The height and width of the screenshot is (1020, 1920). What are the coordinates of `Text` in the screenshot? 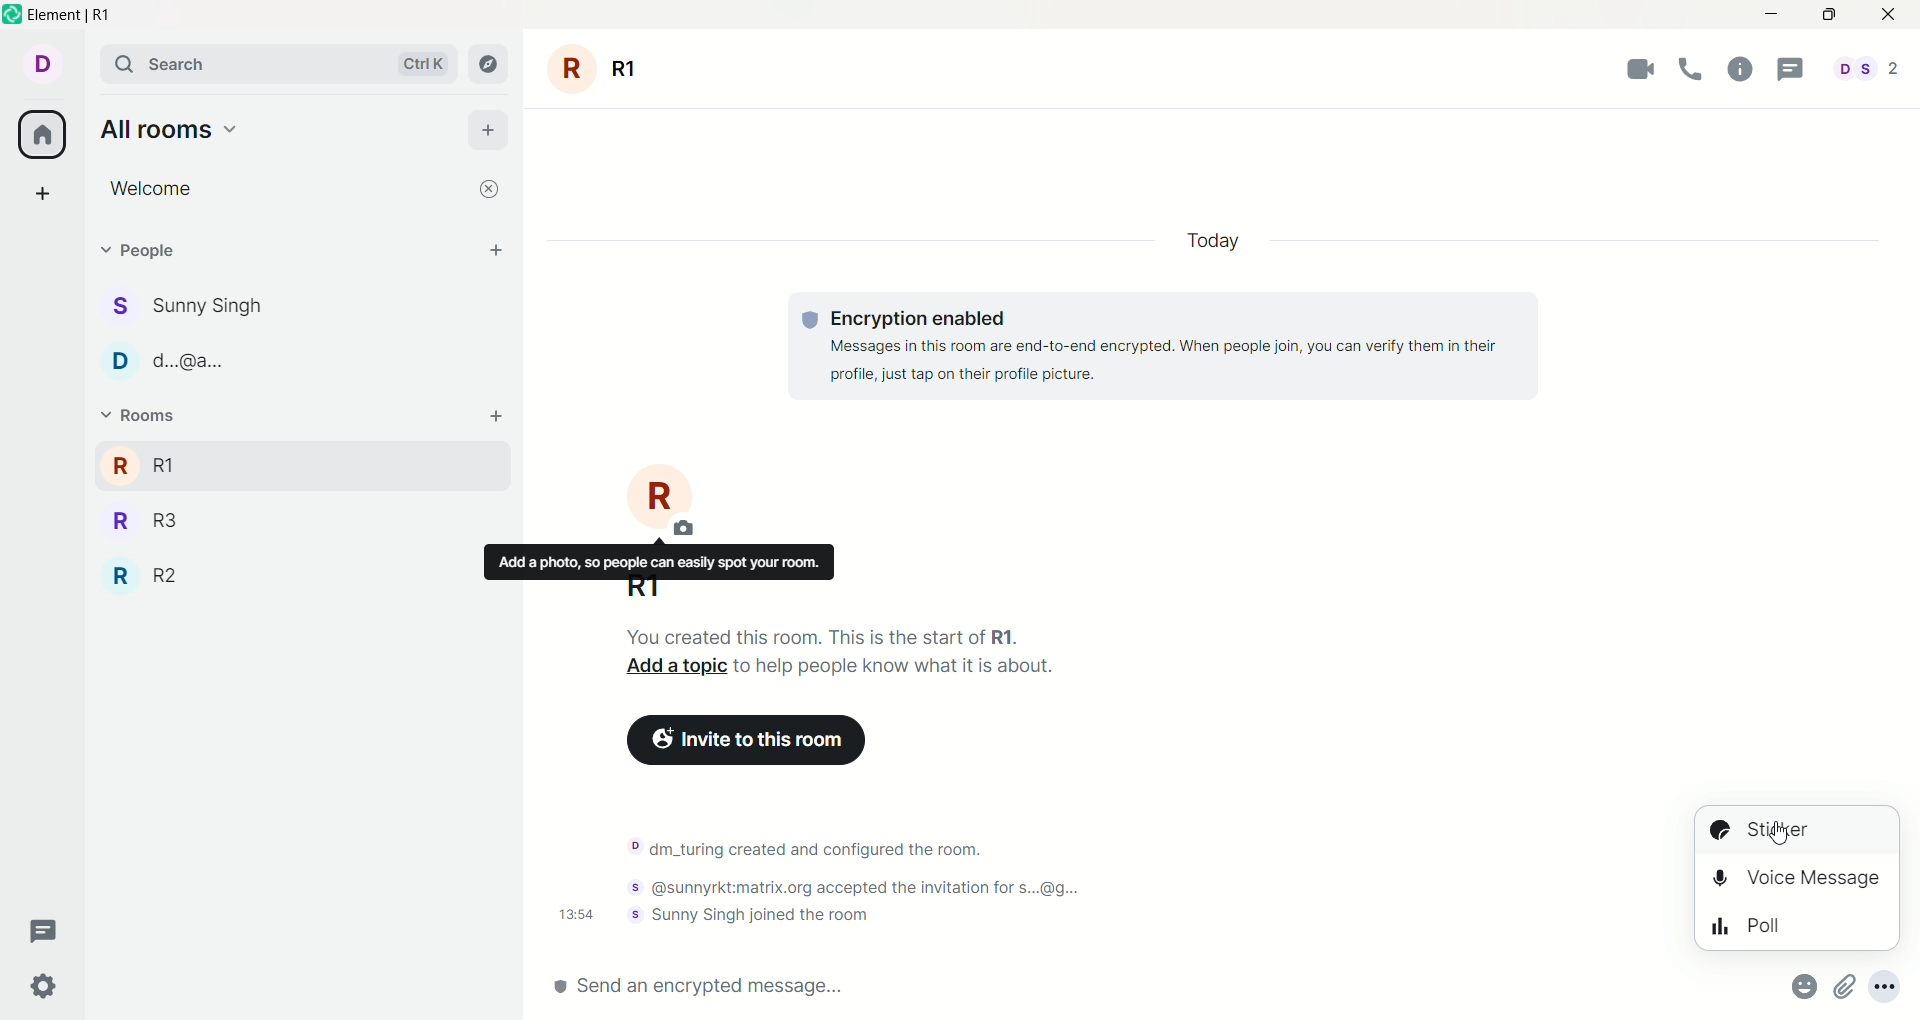 It's located at (896, 666).